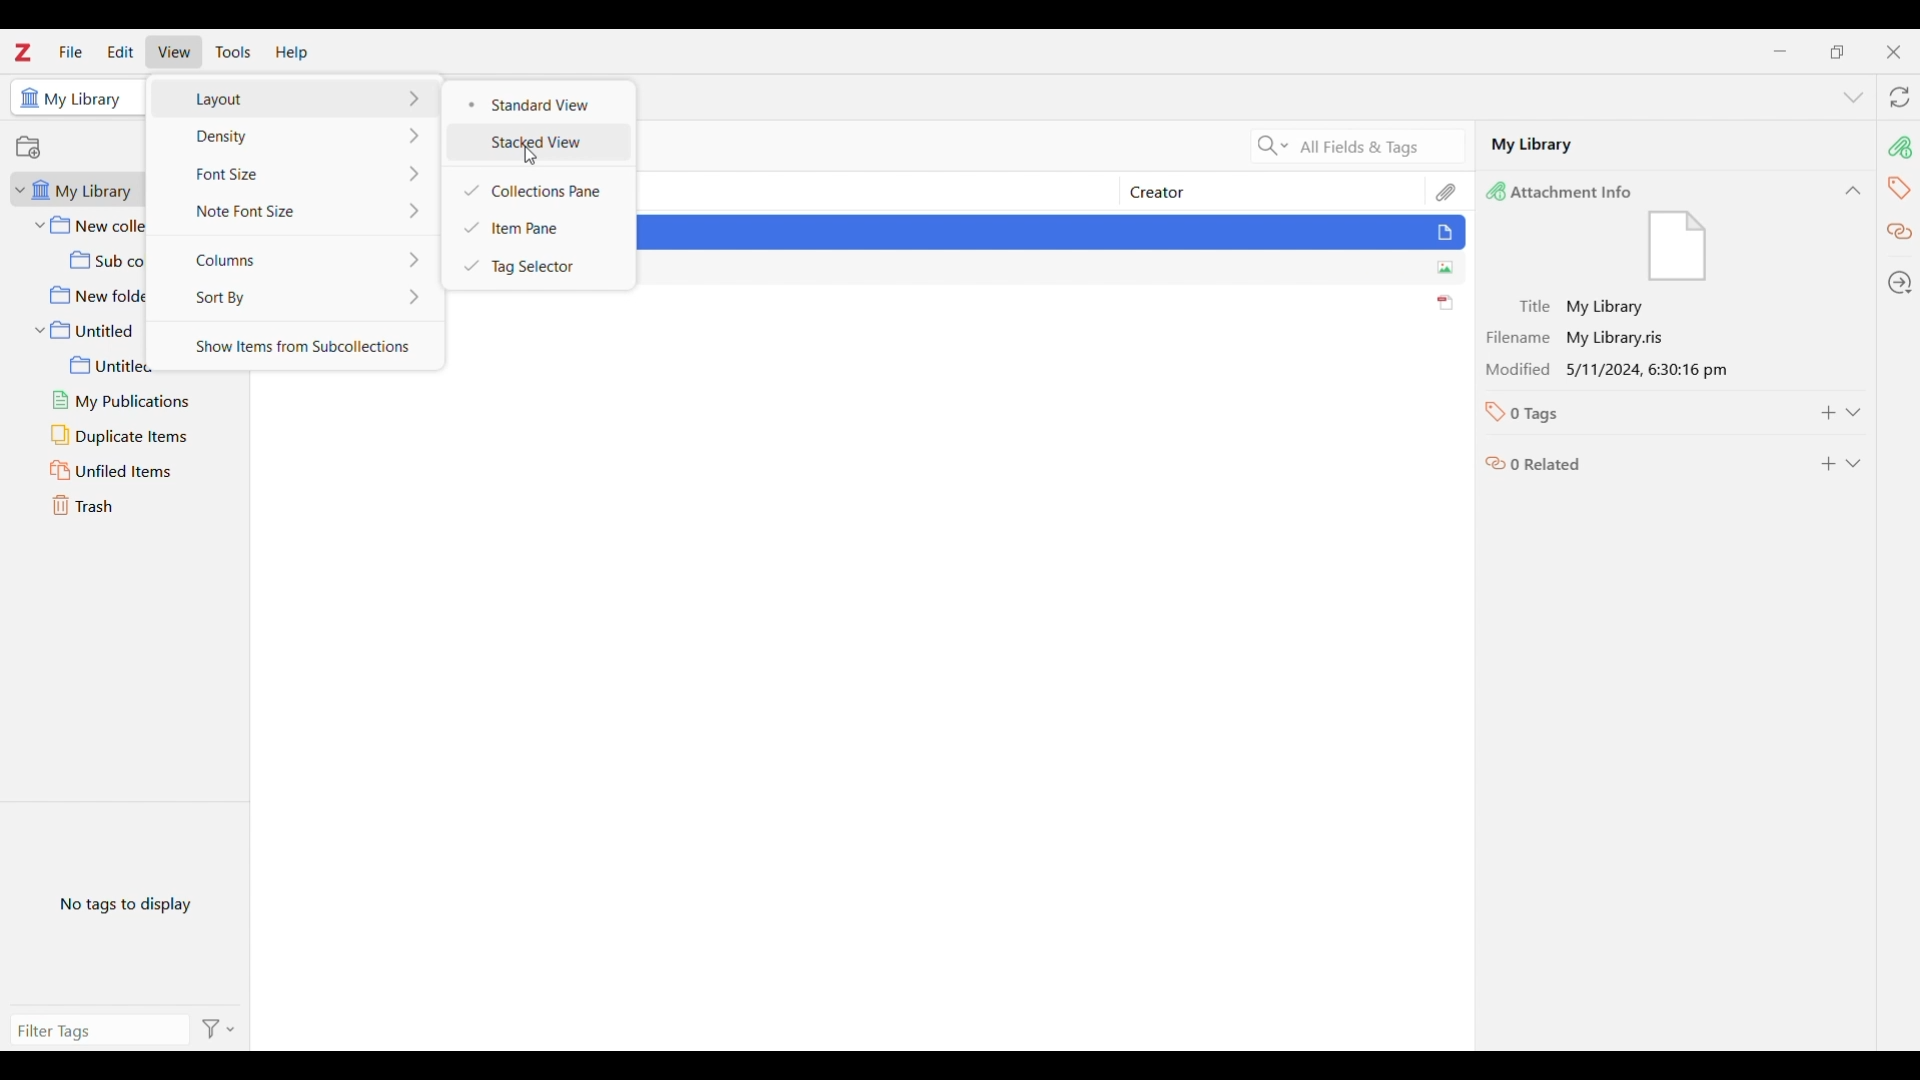 The image size is (1920, 1080). I want to click on Help menu, so click(292, 54).